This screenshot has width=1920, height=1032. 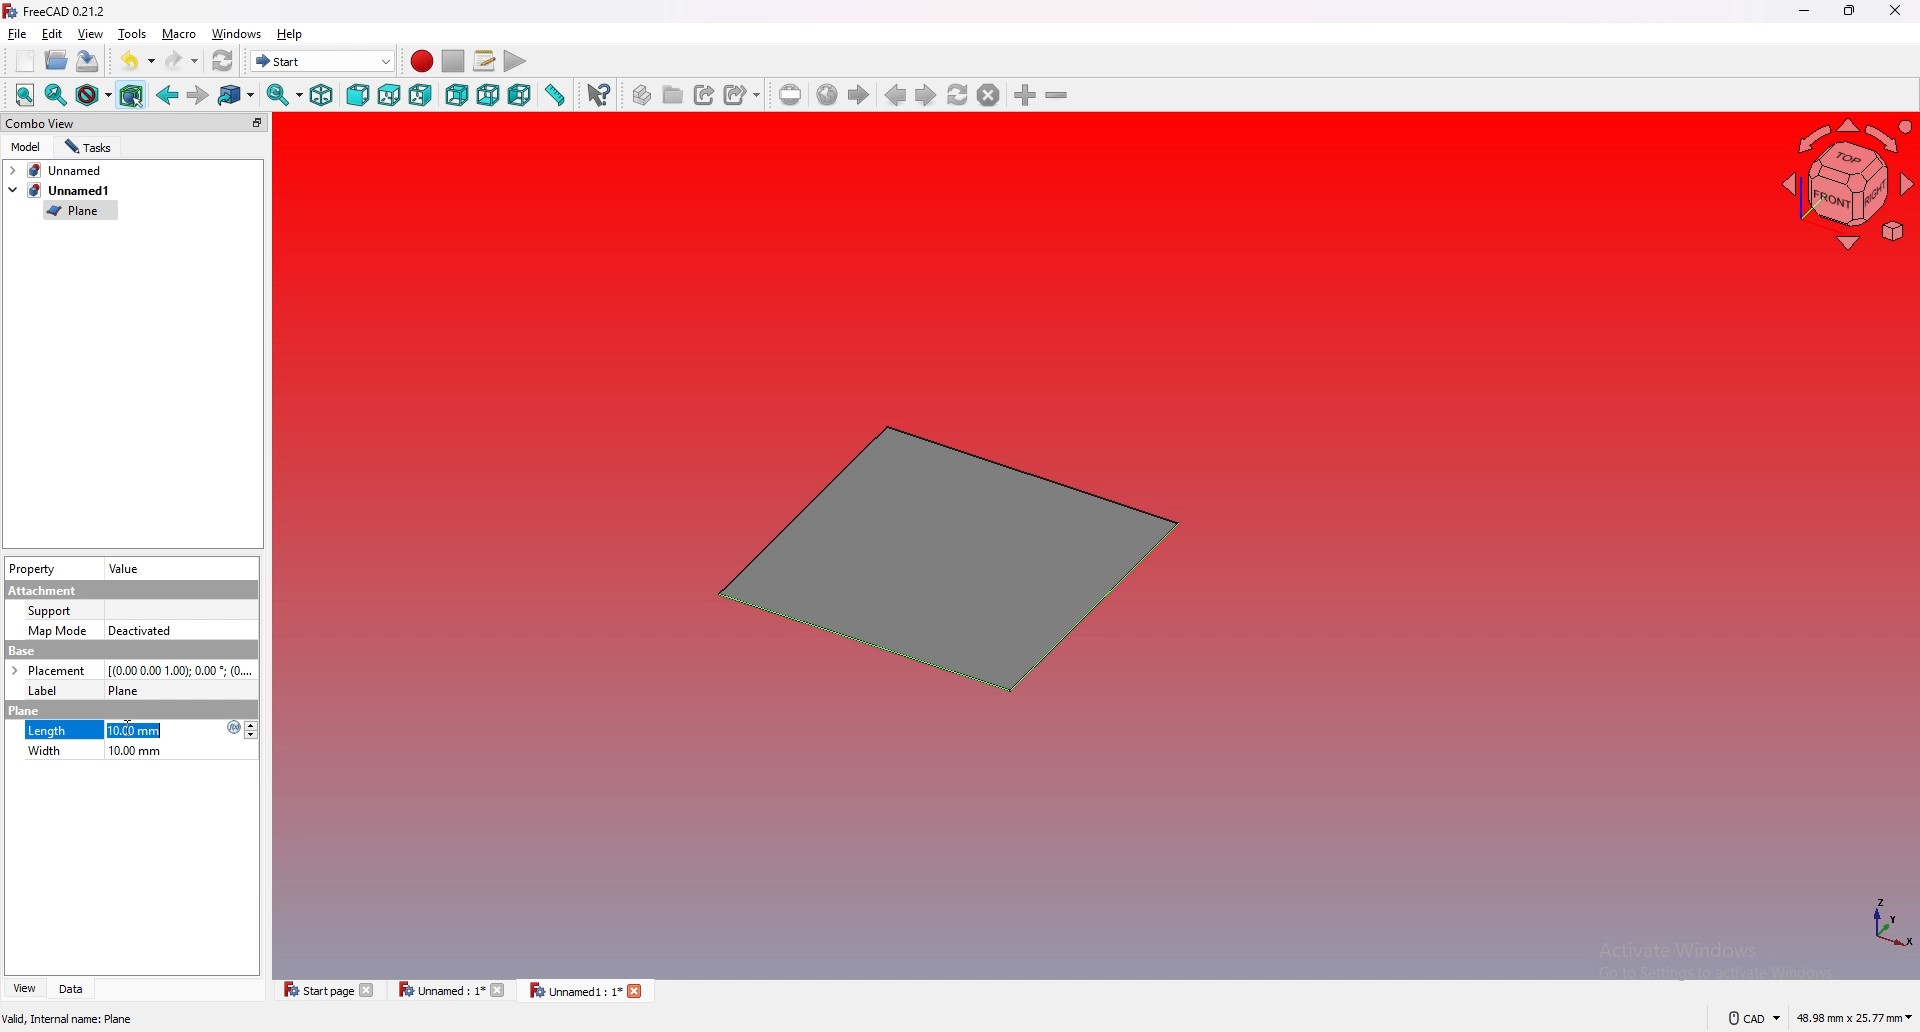 I want to click on undo, so click(x=138, y=59).